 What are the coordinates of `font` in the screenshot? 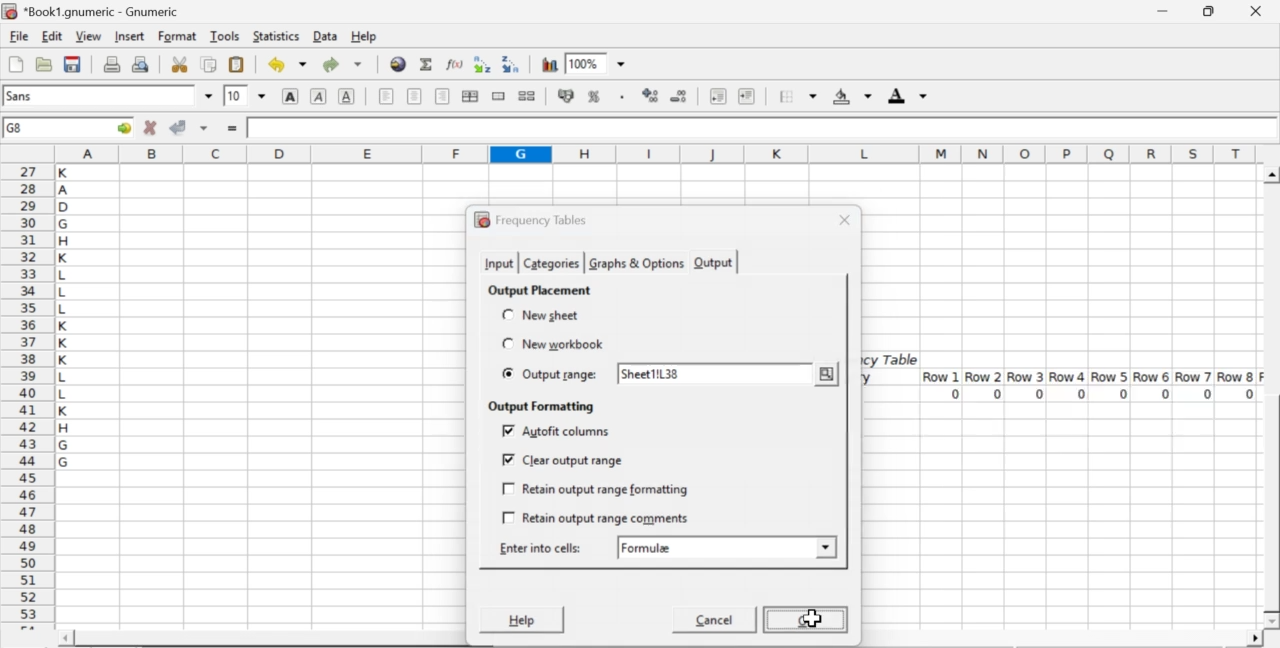 It's located at (22, 95).